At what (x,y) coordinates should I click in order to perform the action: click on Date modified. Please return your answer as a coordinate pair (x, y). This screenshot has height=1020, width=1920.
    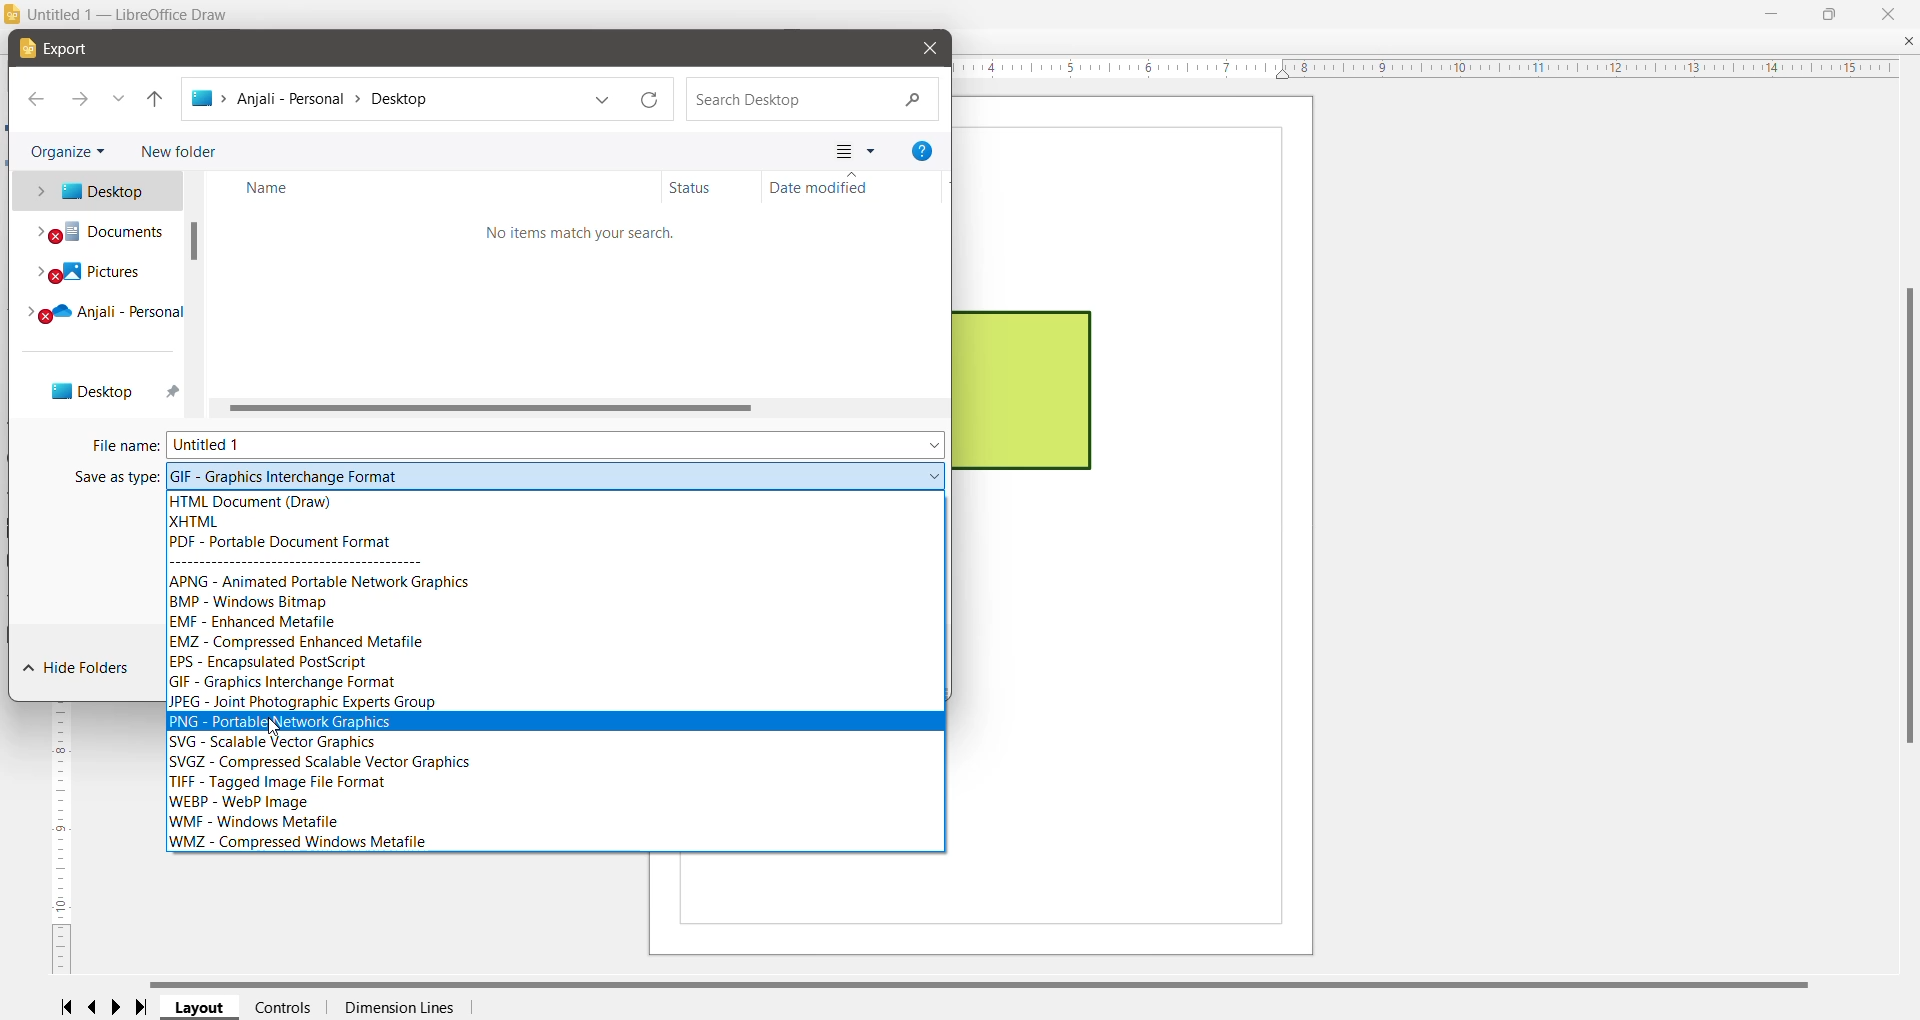
    Looking at the image, I should click on (856, 187).